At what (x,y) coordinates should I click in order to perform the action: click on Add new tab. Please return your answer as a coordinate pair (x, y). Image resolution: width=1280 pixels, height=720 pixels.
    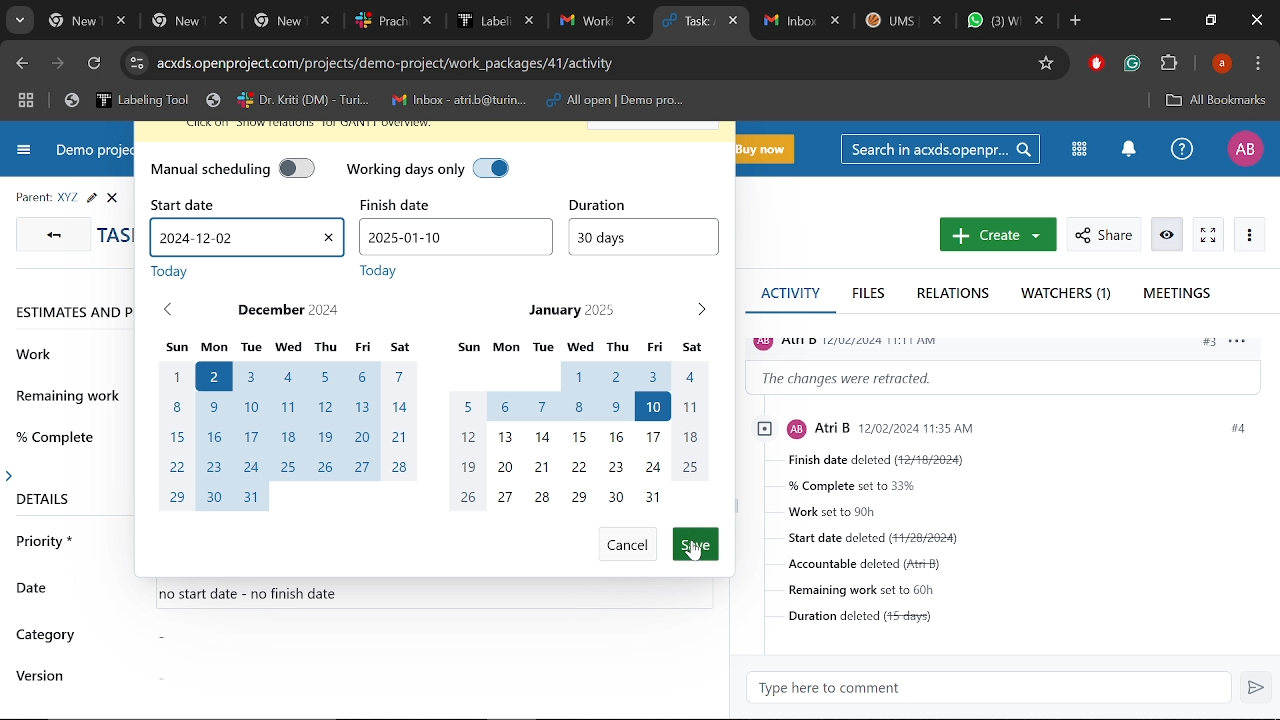
    Looking at the image, I should click on (1077, 23).